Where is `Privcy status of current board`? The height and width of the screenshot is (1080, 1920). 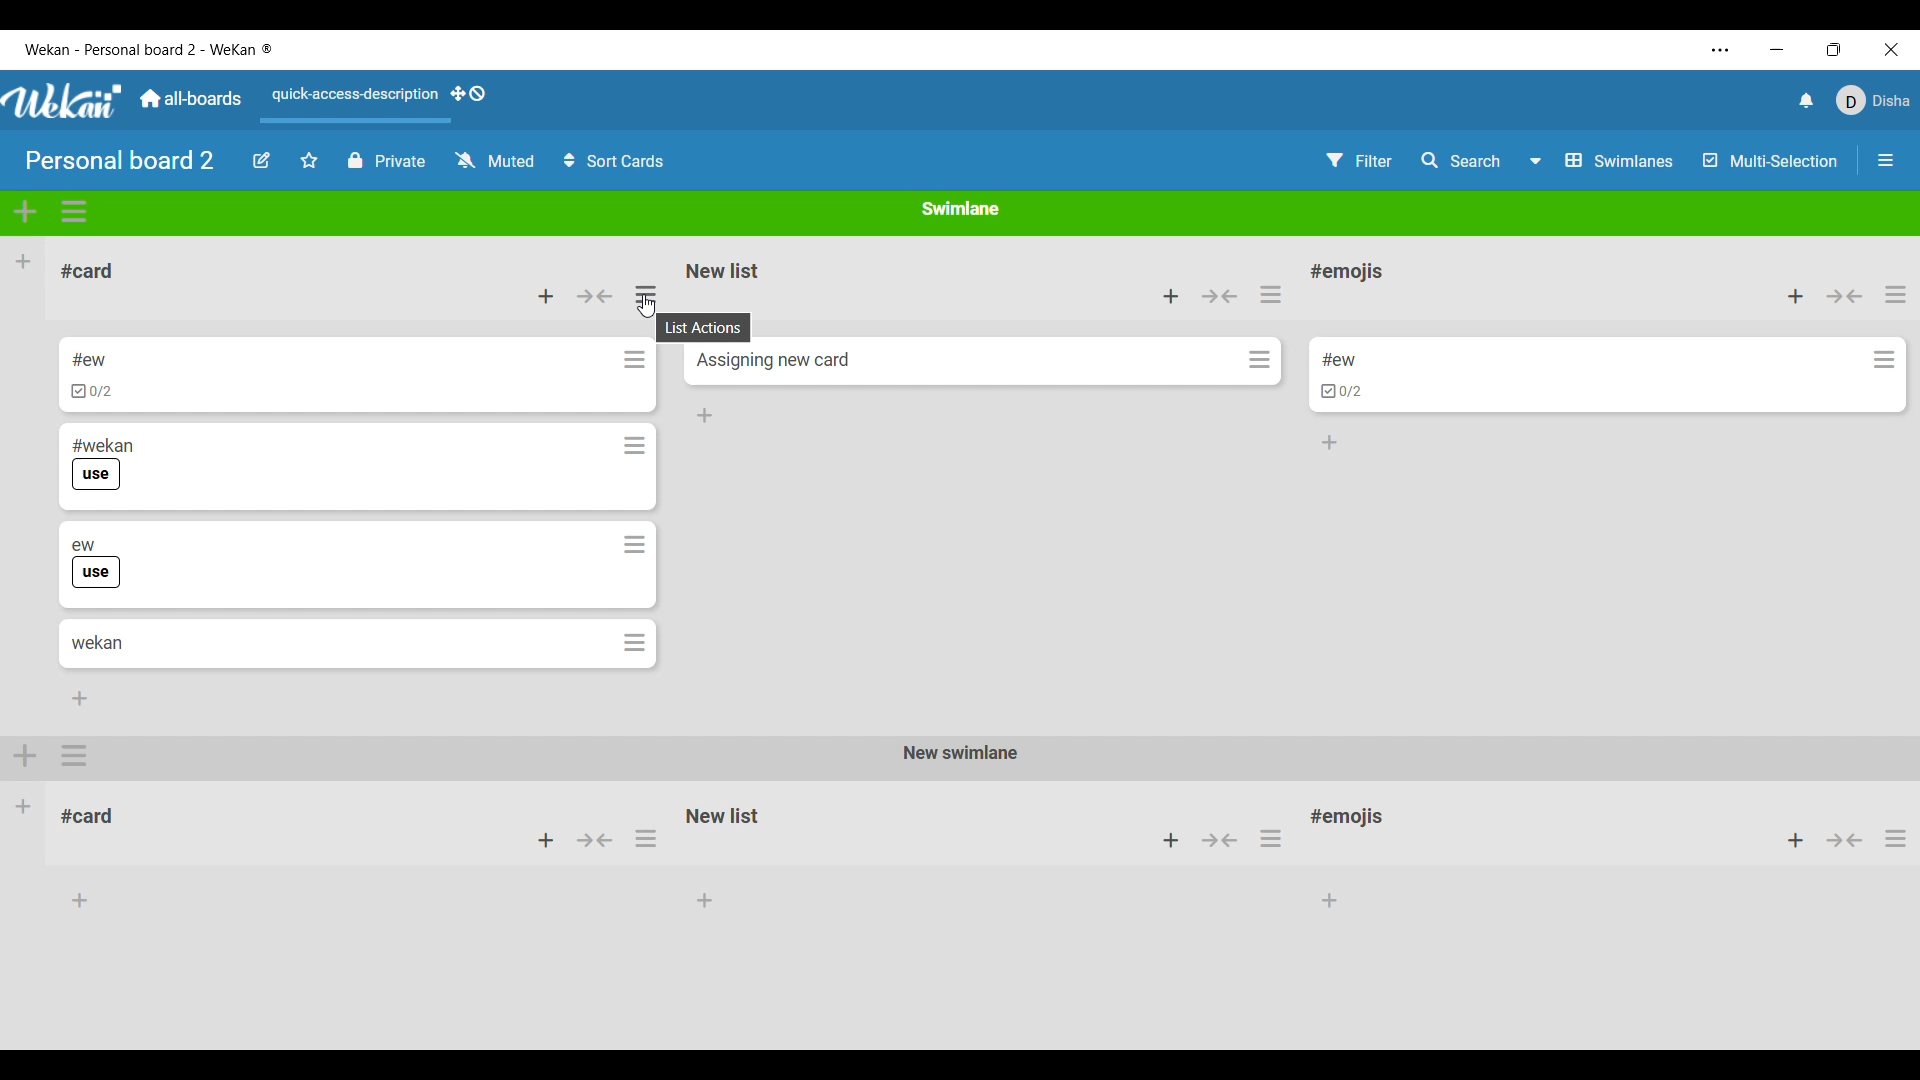 Privcy status of current board is located at coordinates (387, 160).